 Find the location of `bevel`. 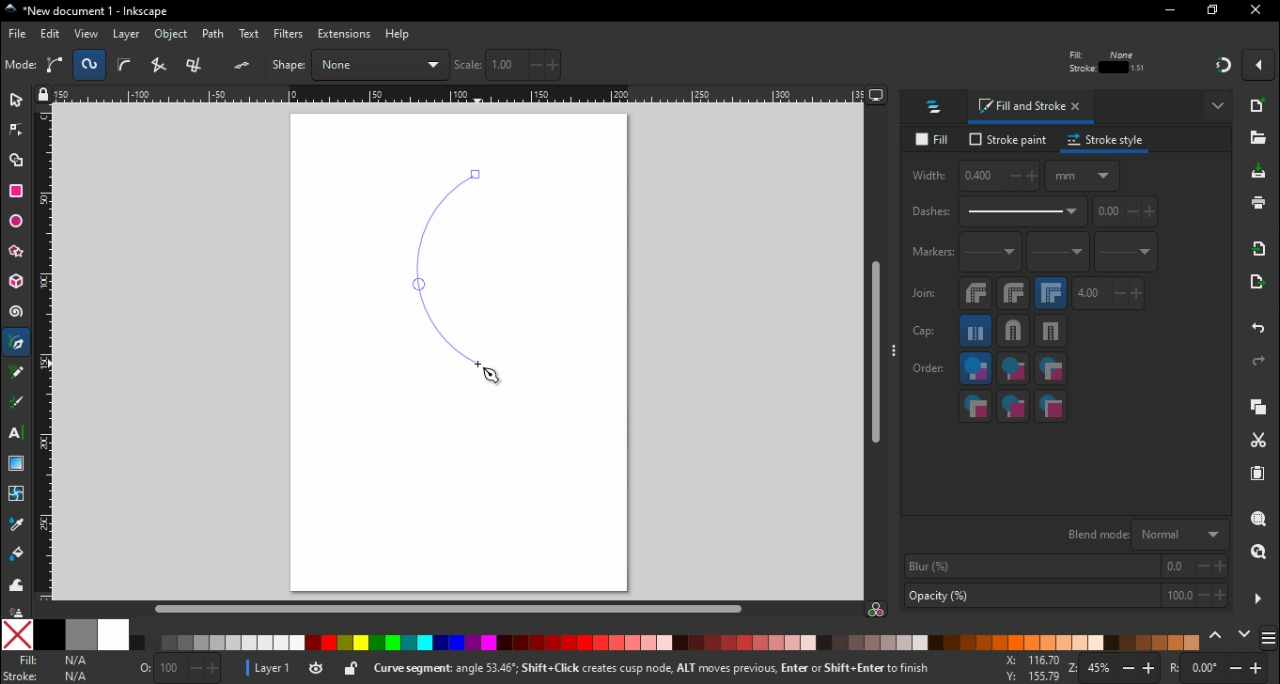

bevel is located at coordinates (975, 297).